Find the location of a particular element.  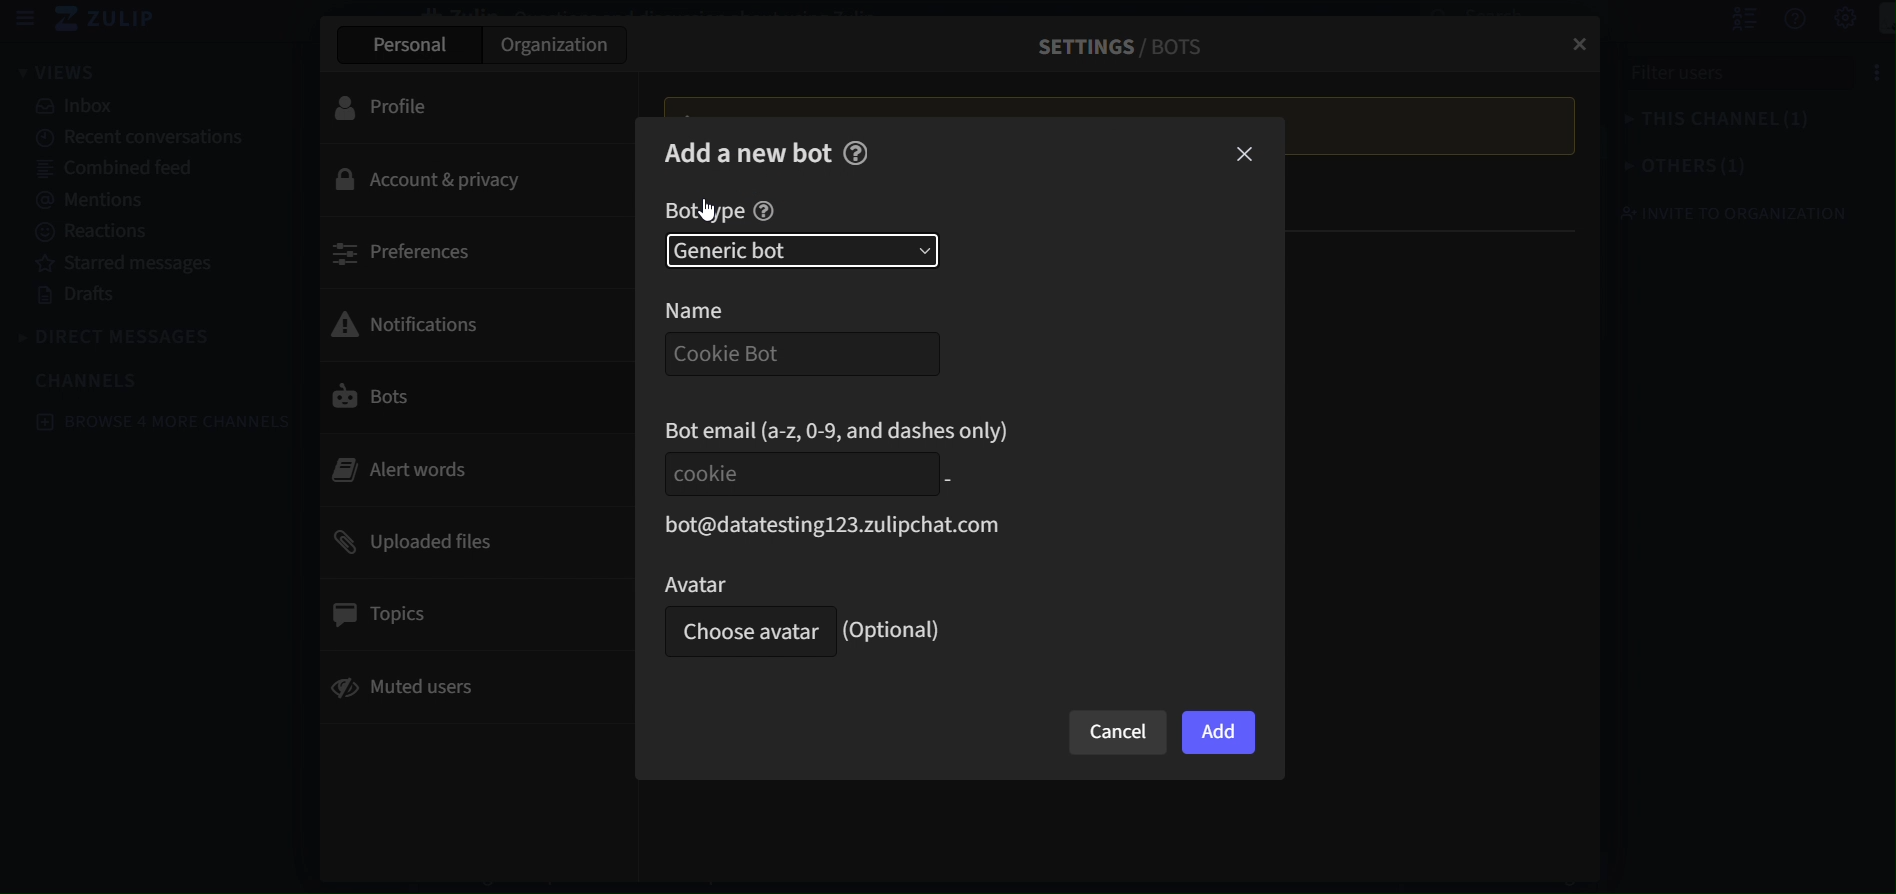

muted users is located at coordinates (460, 690).